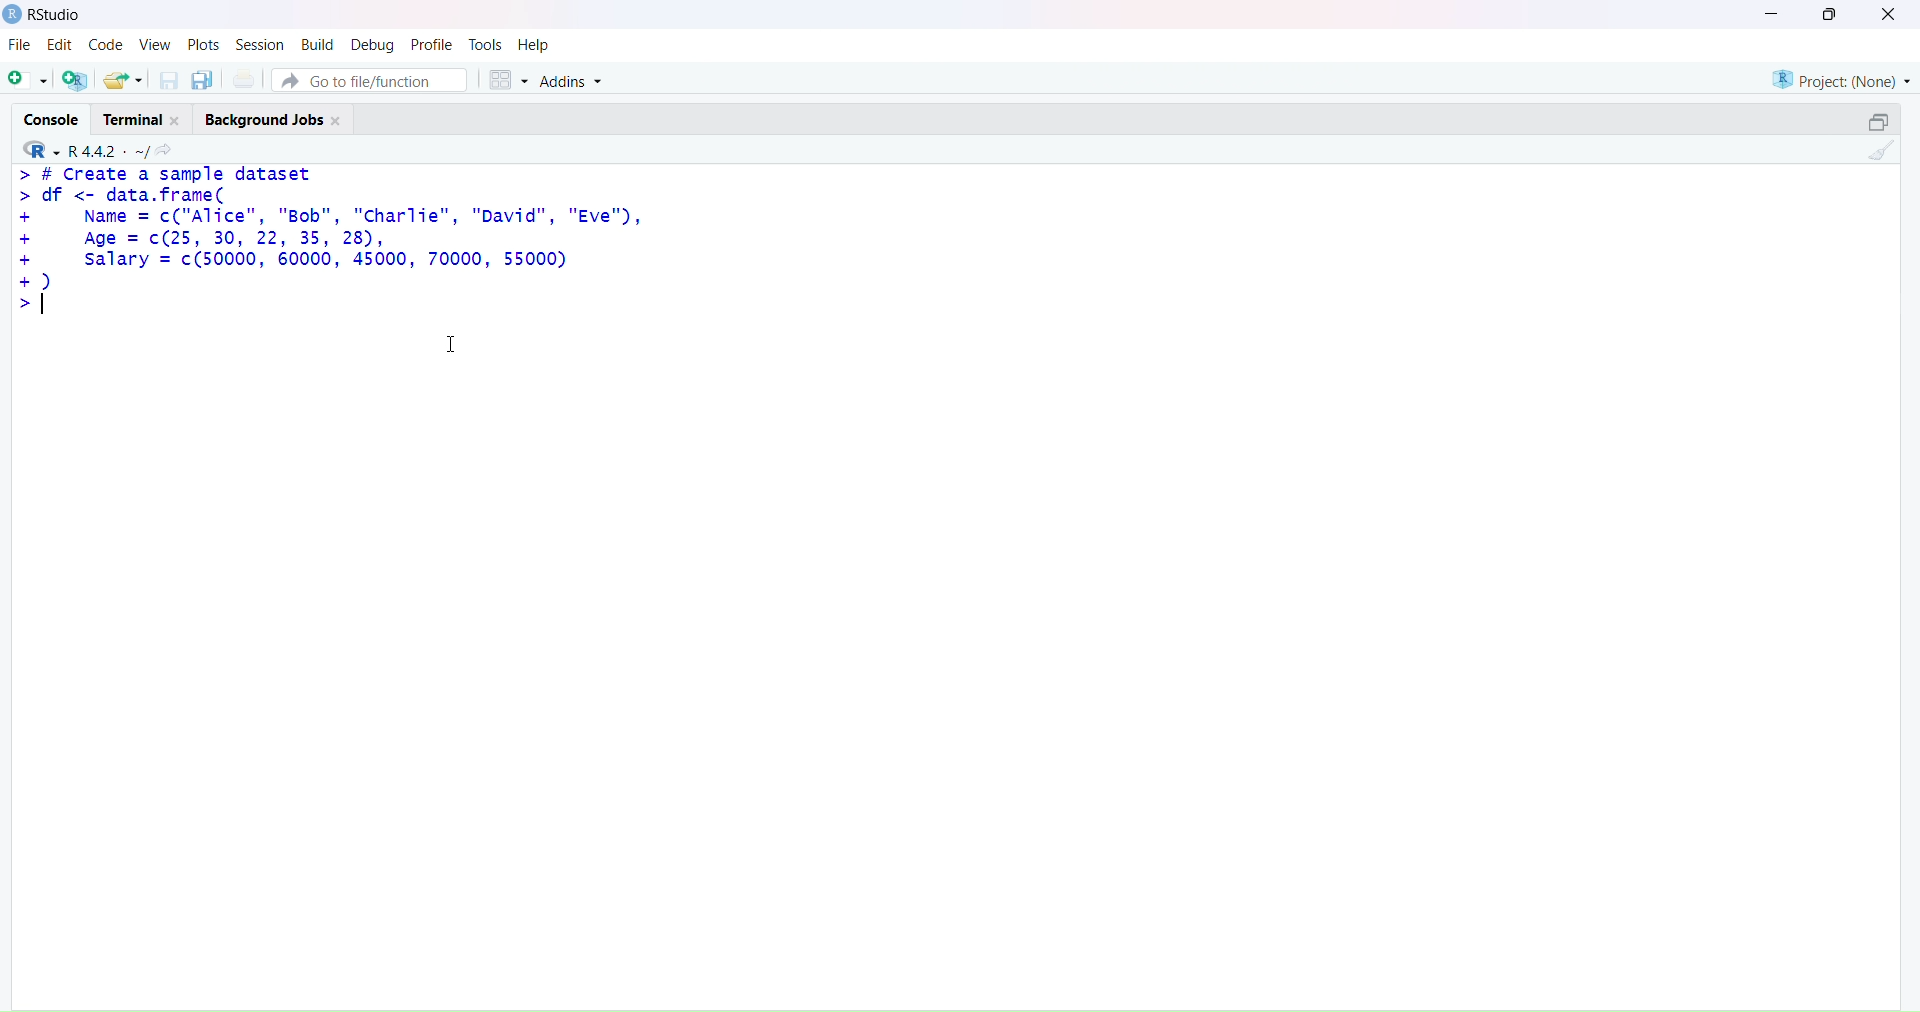 Image resolution: width=1920 pixels, height=1012 pixels. What do you see at coordinates (52, 120) in the screenshot?
I see `console` at bounding box center [52, 120].